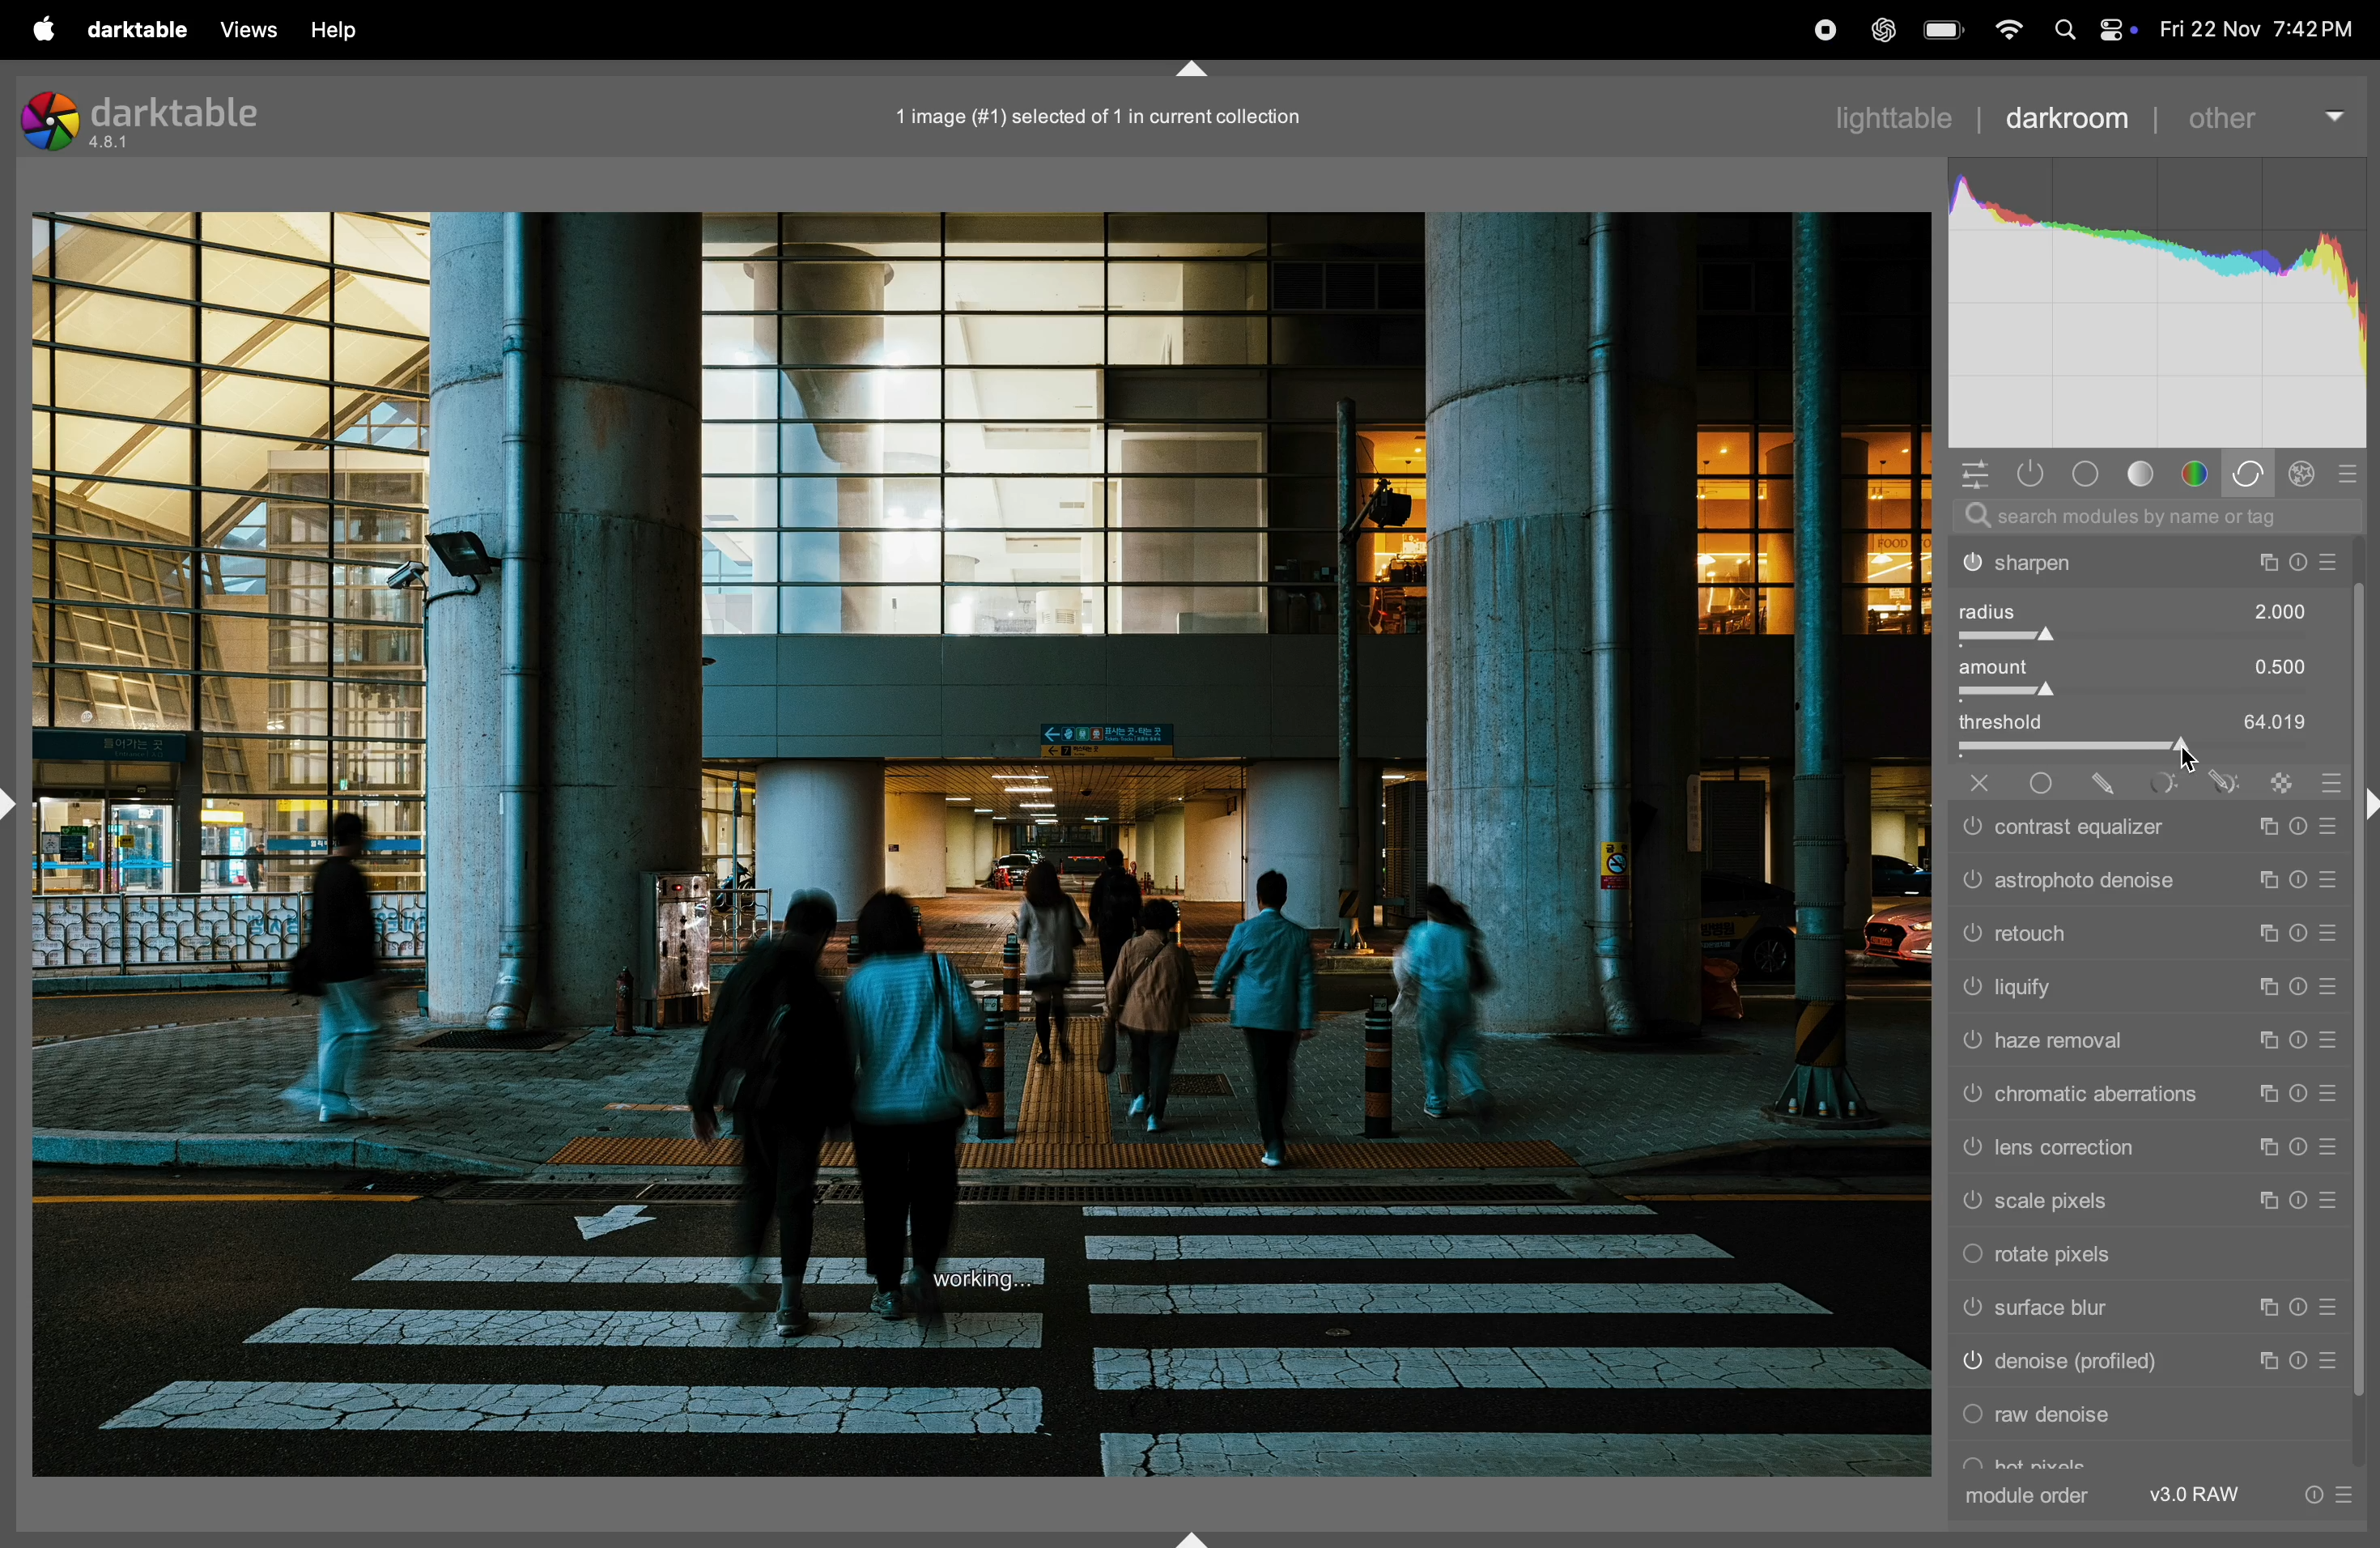  What do you see at coordinates (2144, 827) in the screenshot?
I see `contrast equalizer` at bounding box center [2144, 827].